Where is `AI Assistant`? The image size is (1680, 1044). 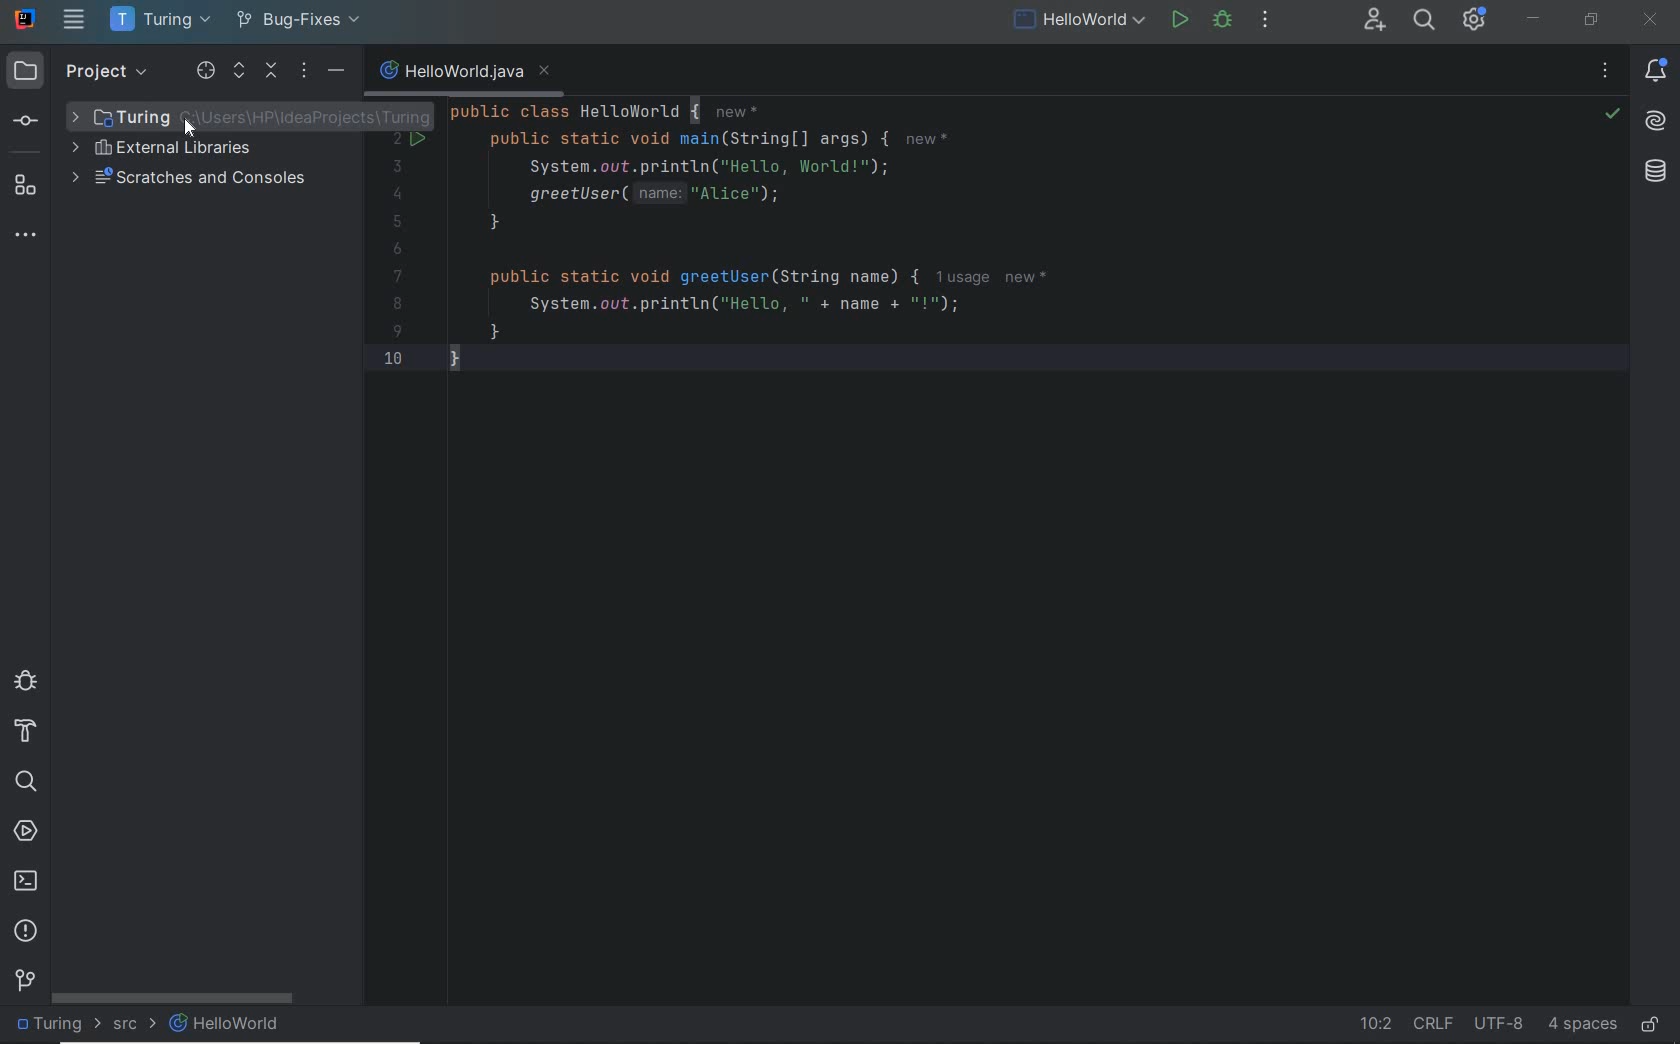 AI Assistant is located at coordinates (1656, 119).